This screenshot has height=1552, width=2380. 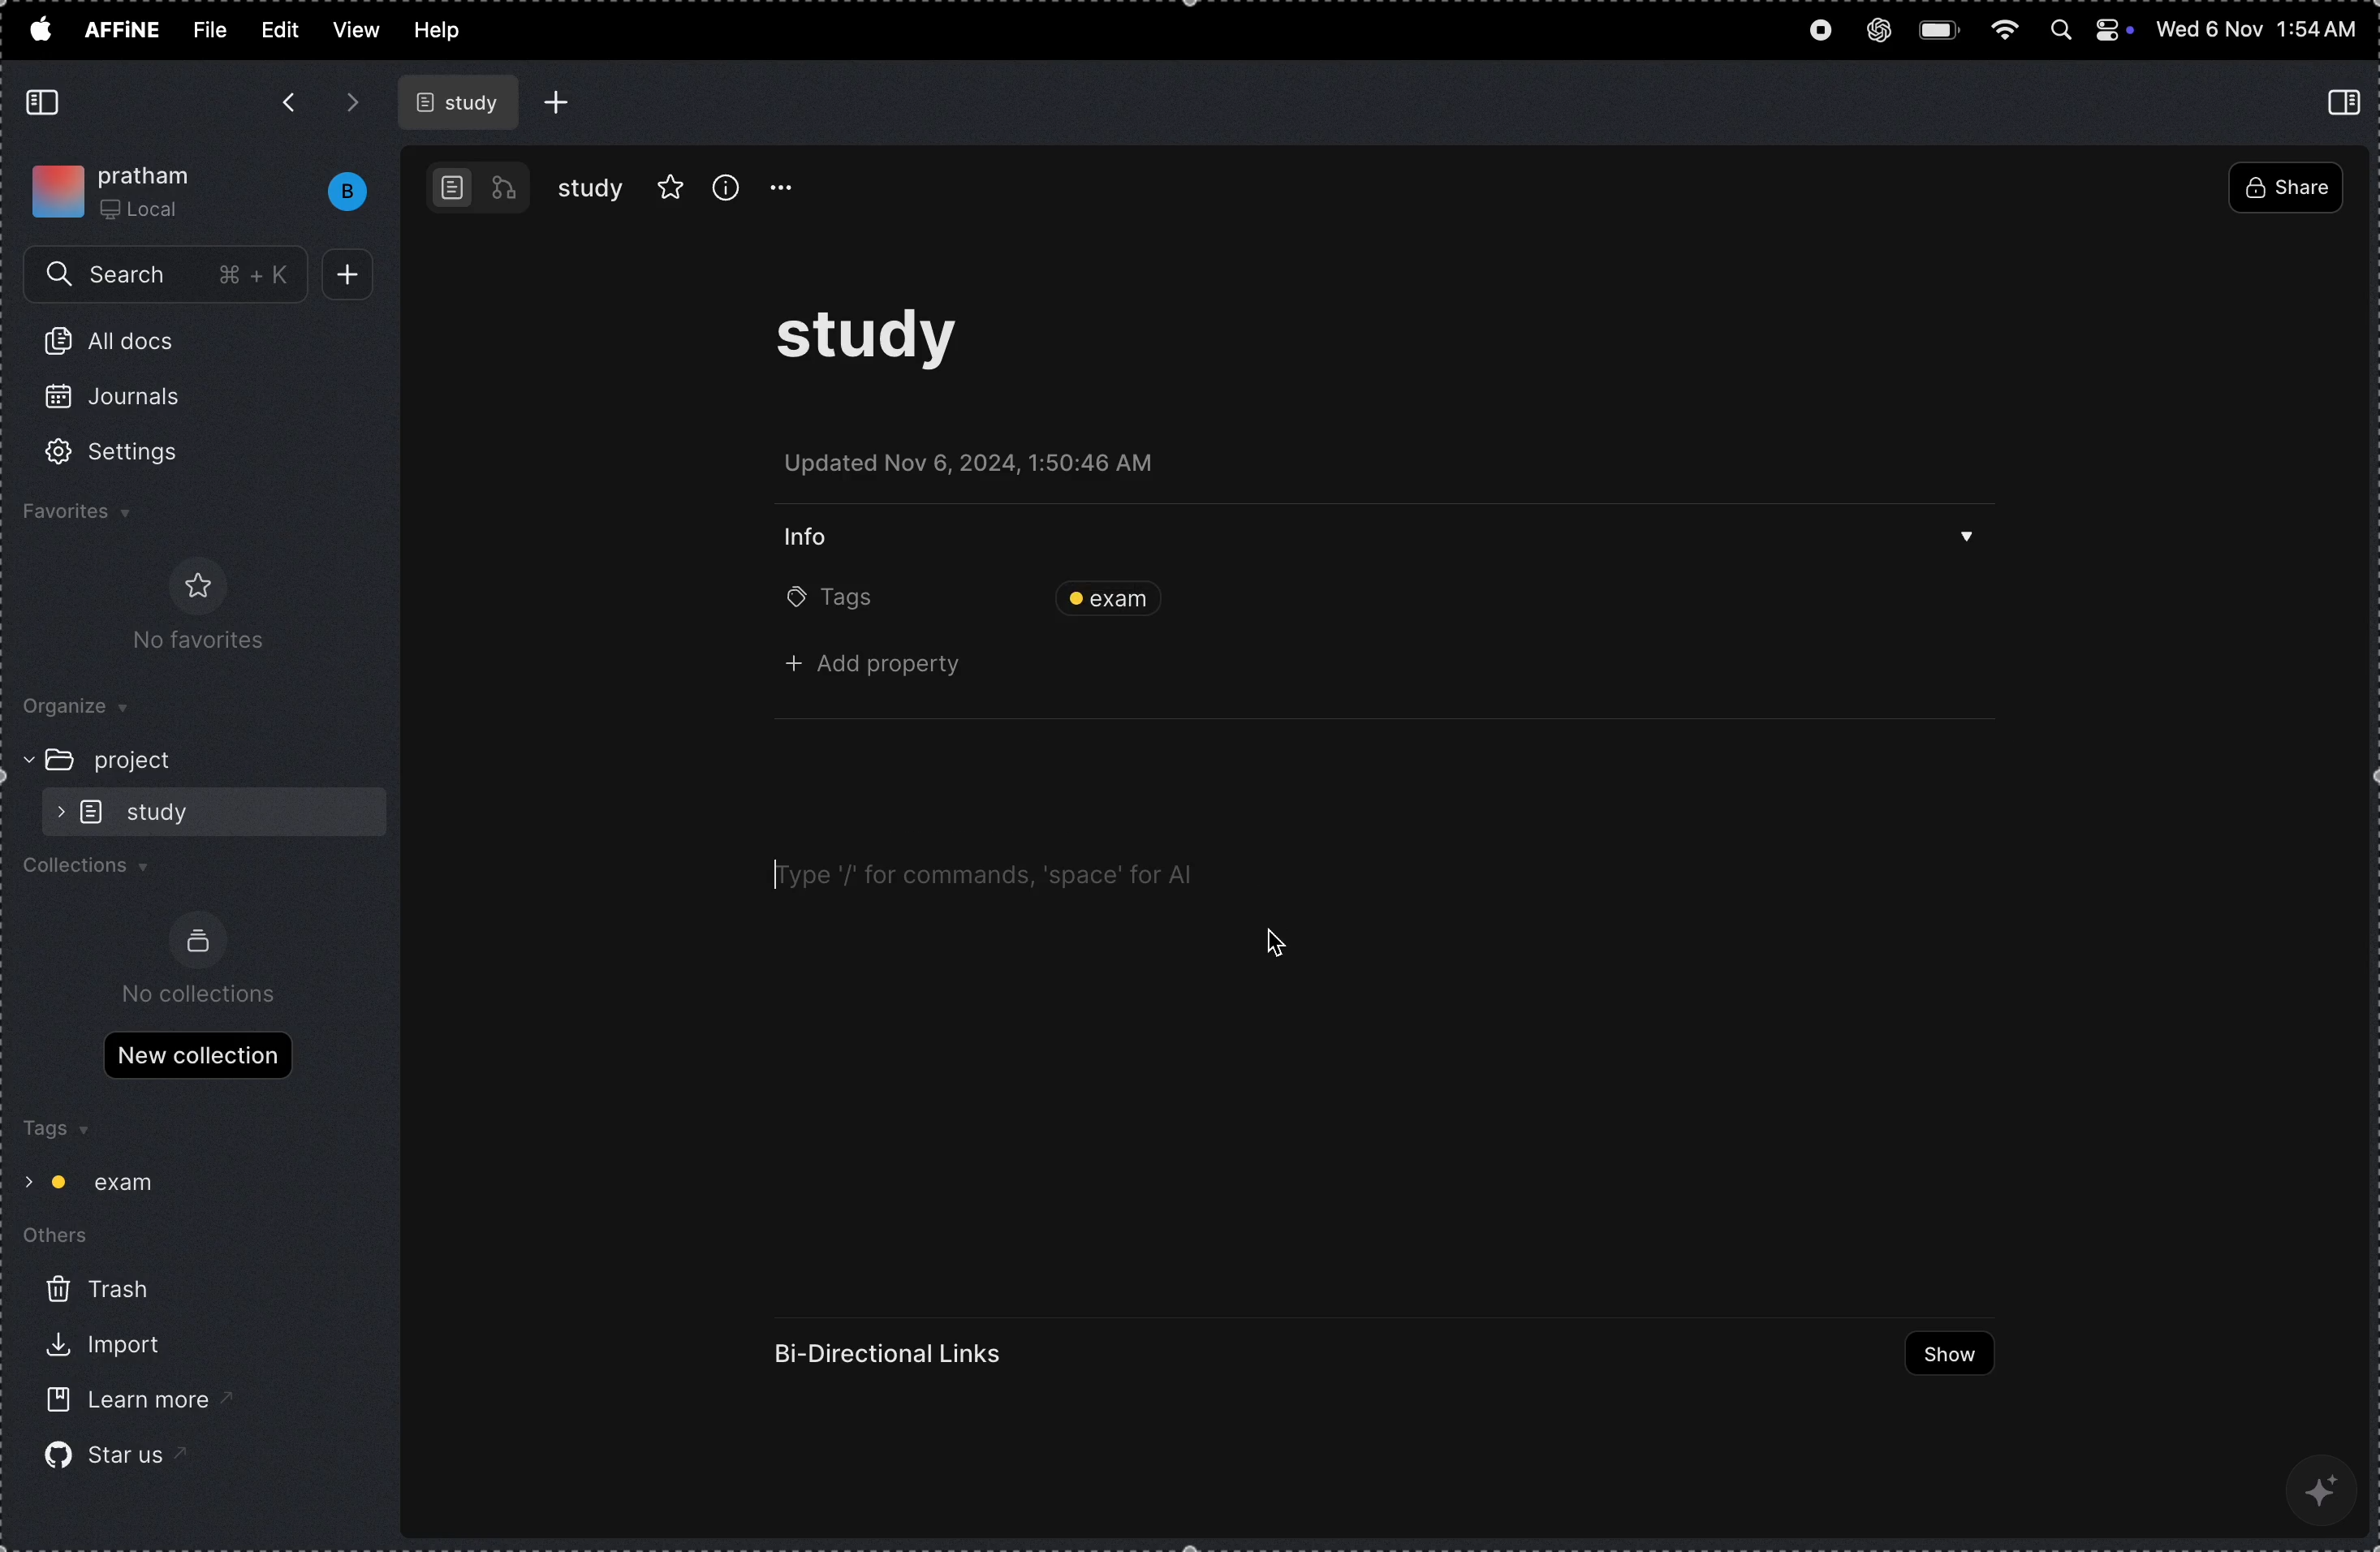 What do you see at coordinates (120, 187) in the screenshot?
I see `my work space` at bounding box center [120, 187].